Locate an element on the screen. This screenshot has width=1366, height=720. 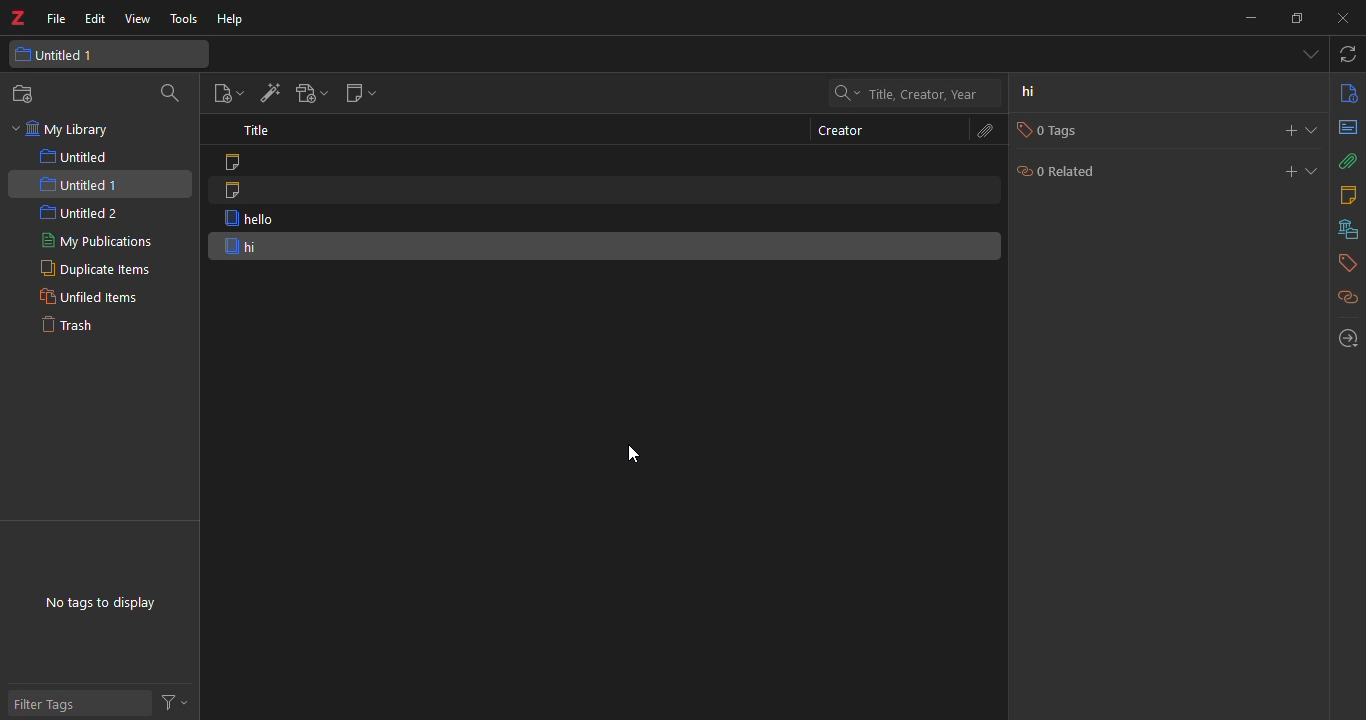
tags is located at coordinates (1344, 264).